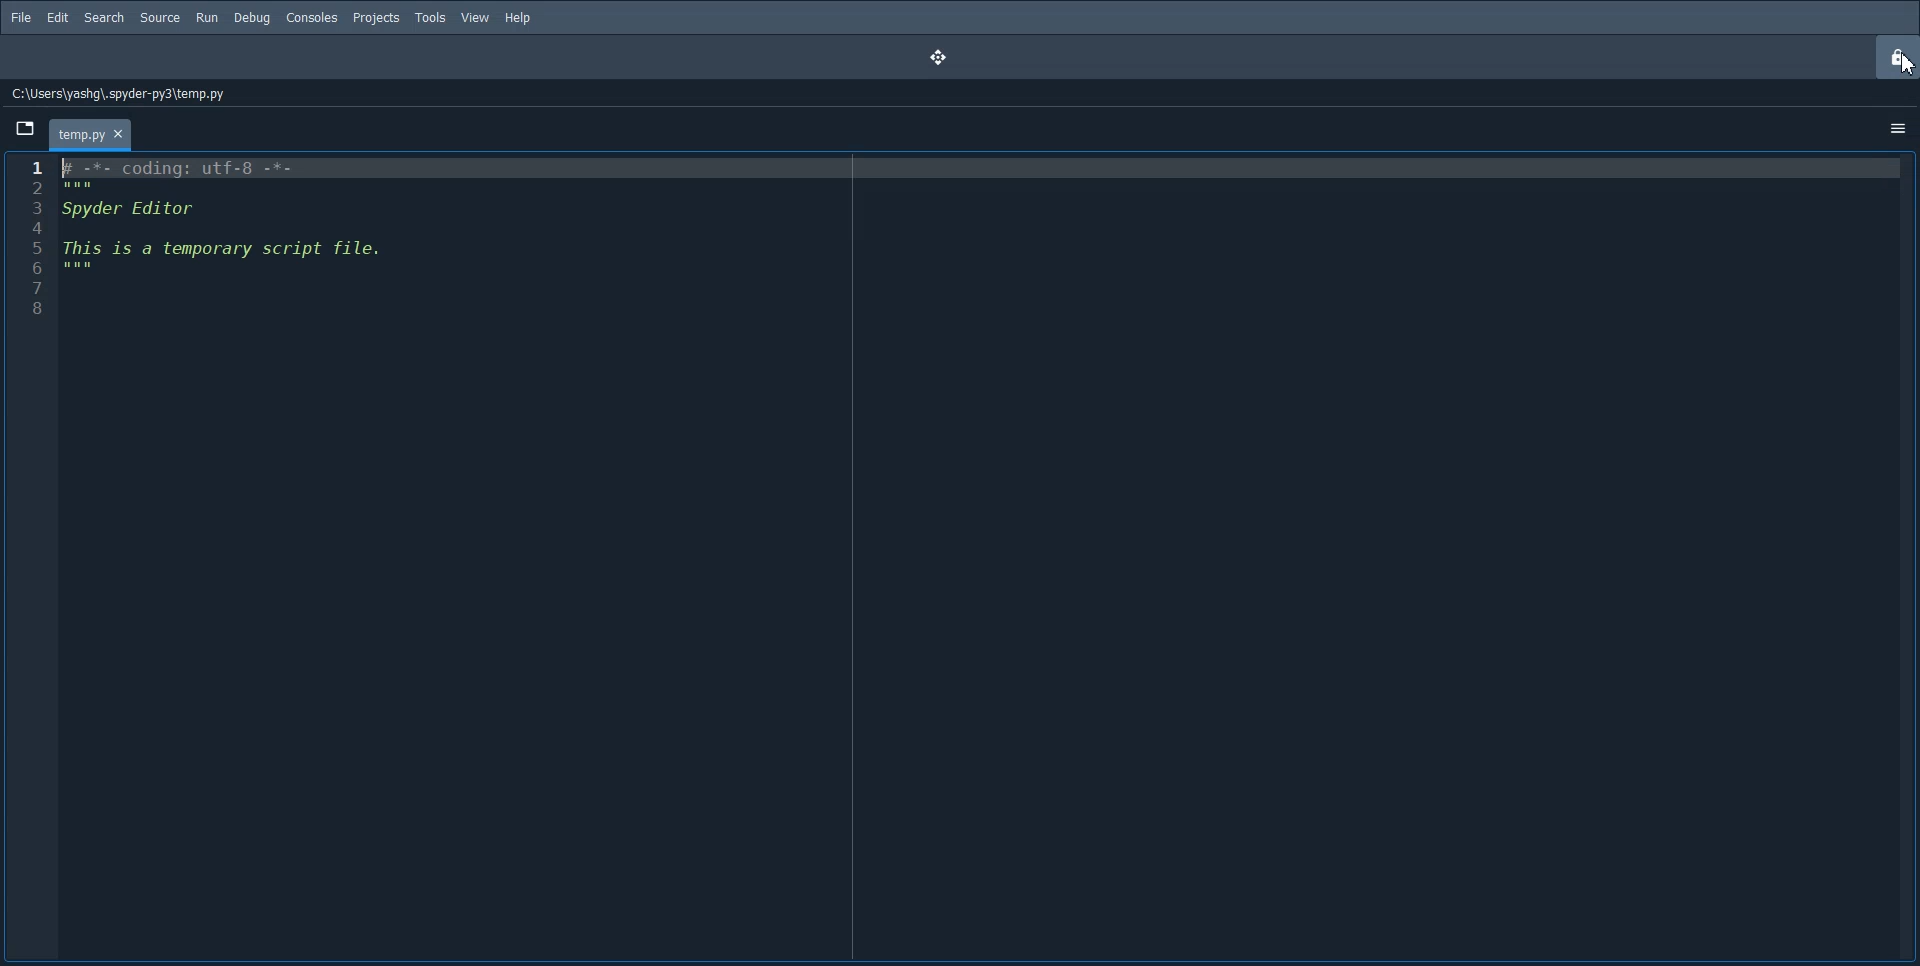 The width and height of the screenshot is (1920, 966). What do you see at coordinates (312, 17) in the screenshot?
I see `Consoles` at bounding box center [312, 17].